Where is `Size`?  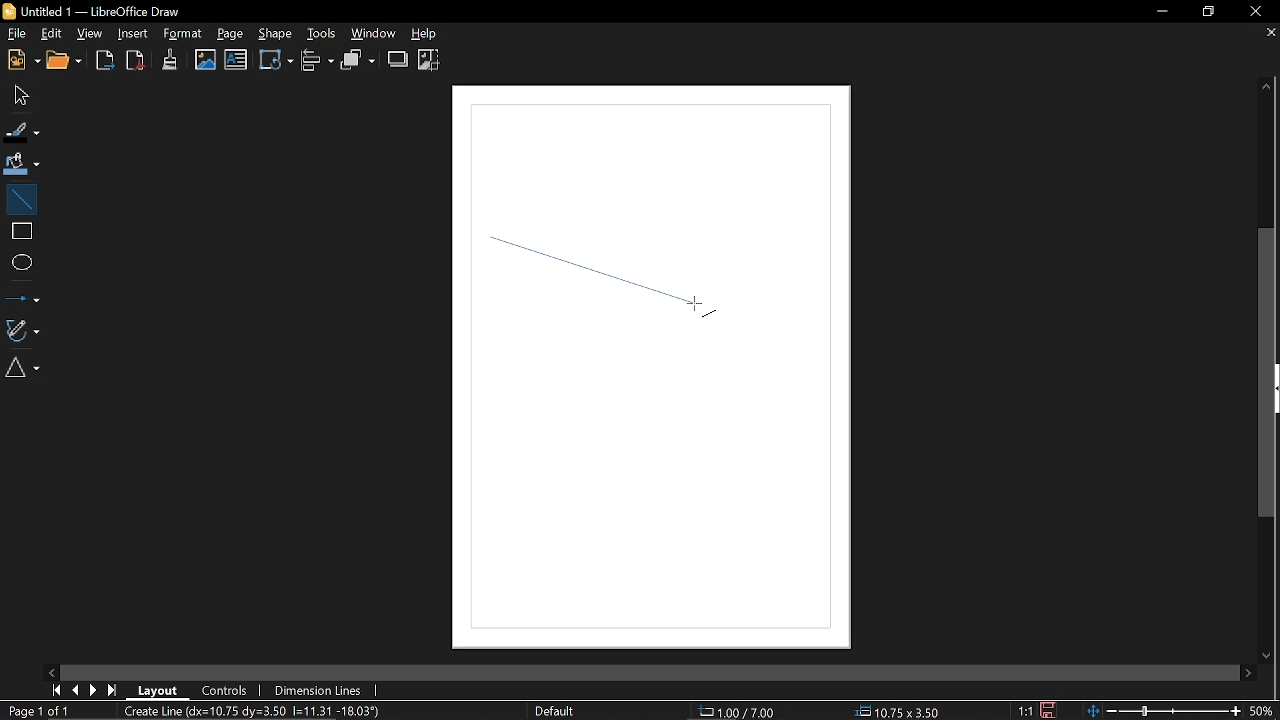 Size is located at coordinates (903, 710).